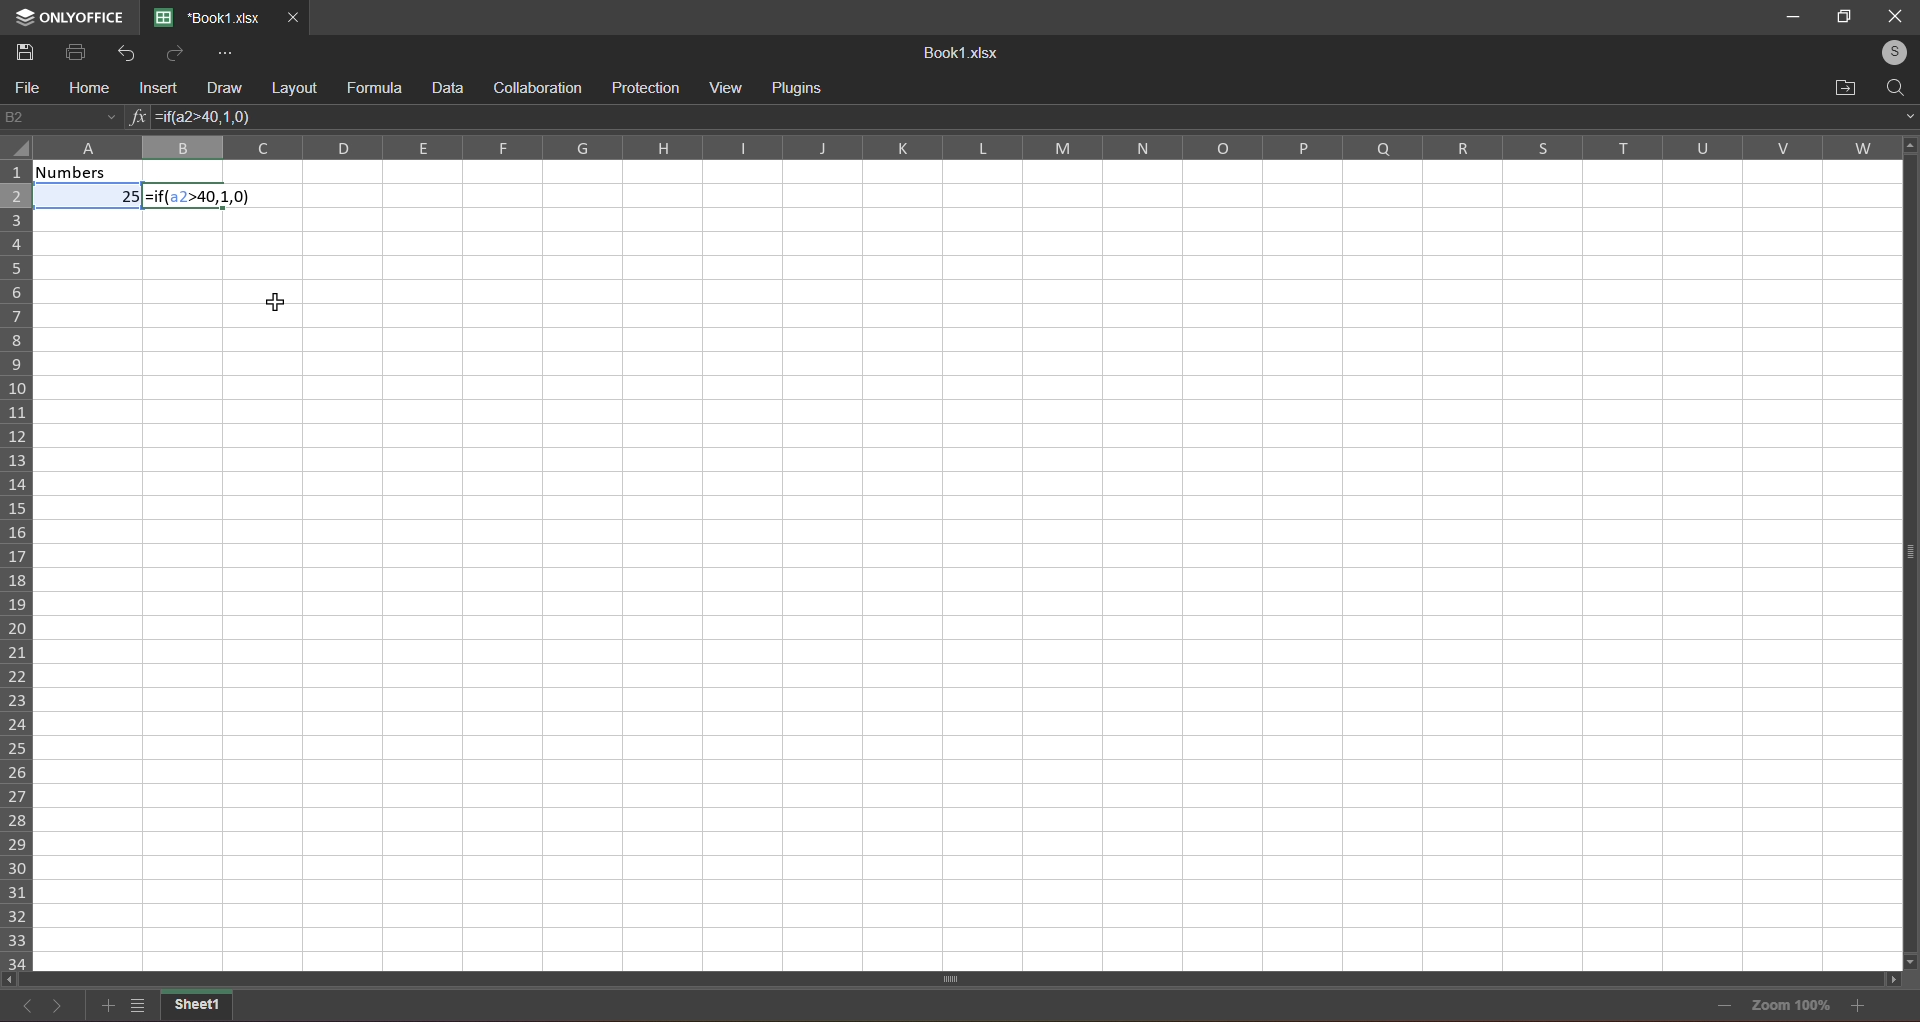  What do you see at coordinates (536, 86) in the screenshot?
I see `collaboration` at bounding box center [536, 86].